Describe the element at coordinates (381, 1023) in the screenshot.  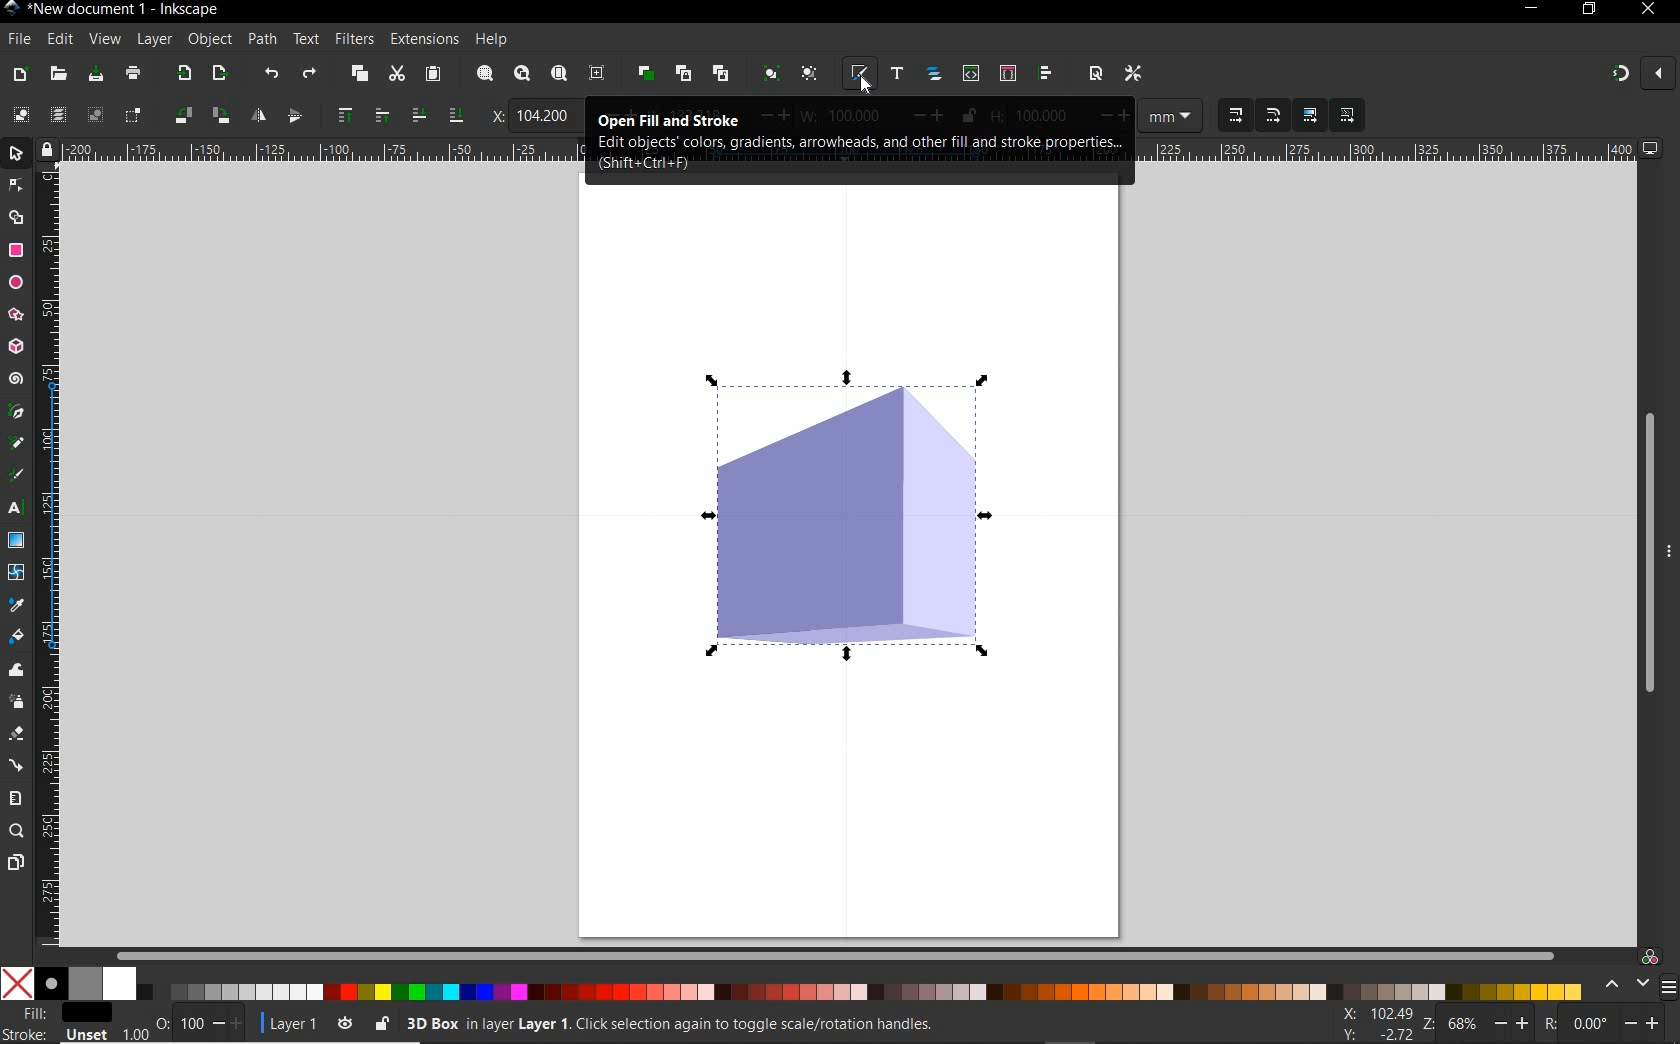
I see `LOCK/UNLOCK` at that location.